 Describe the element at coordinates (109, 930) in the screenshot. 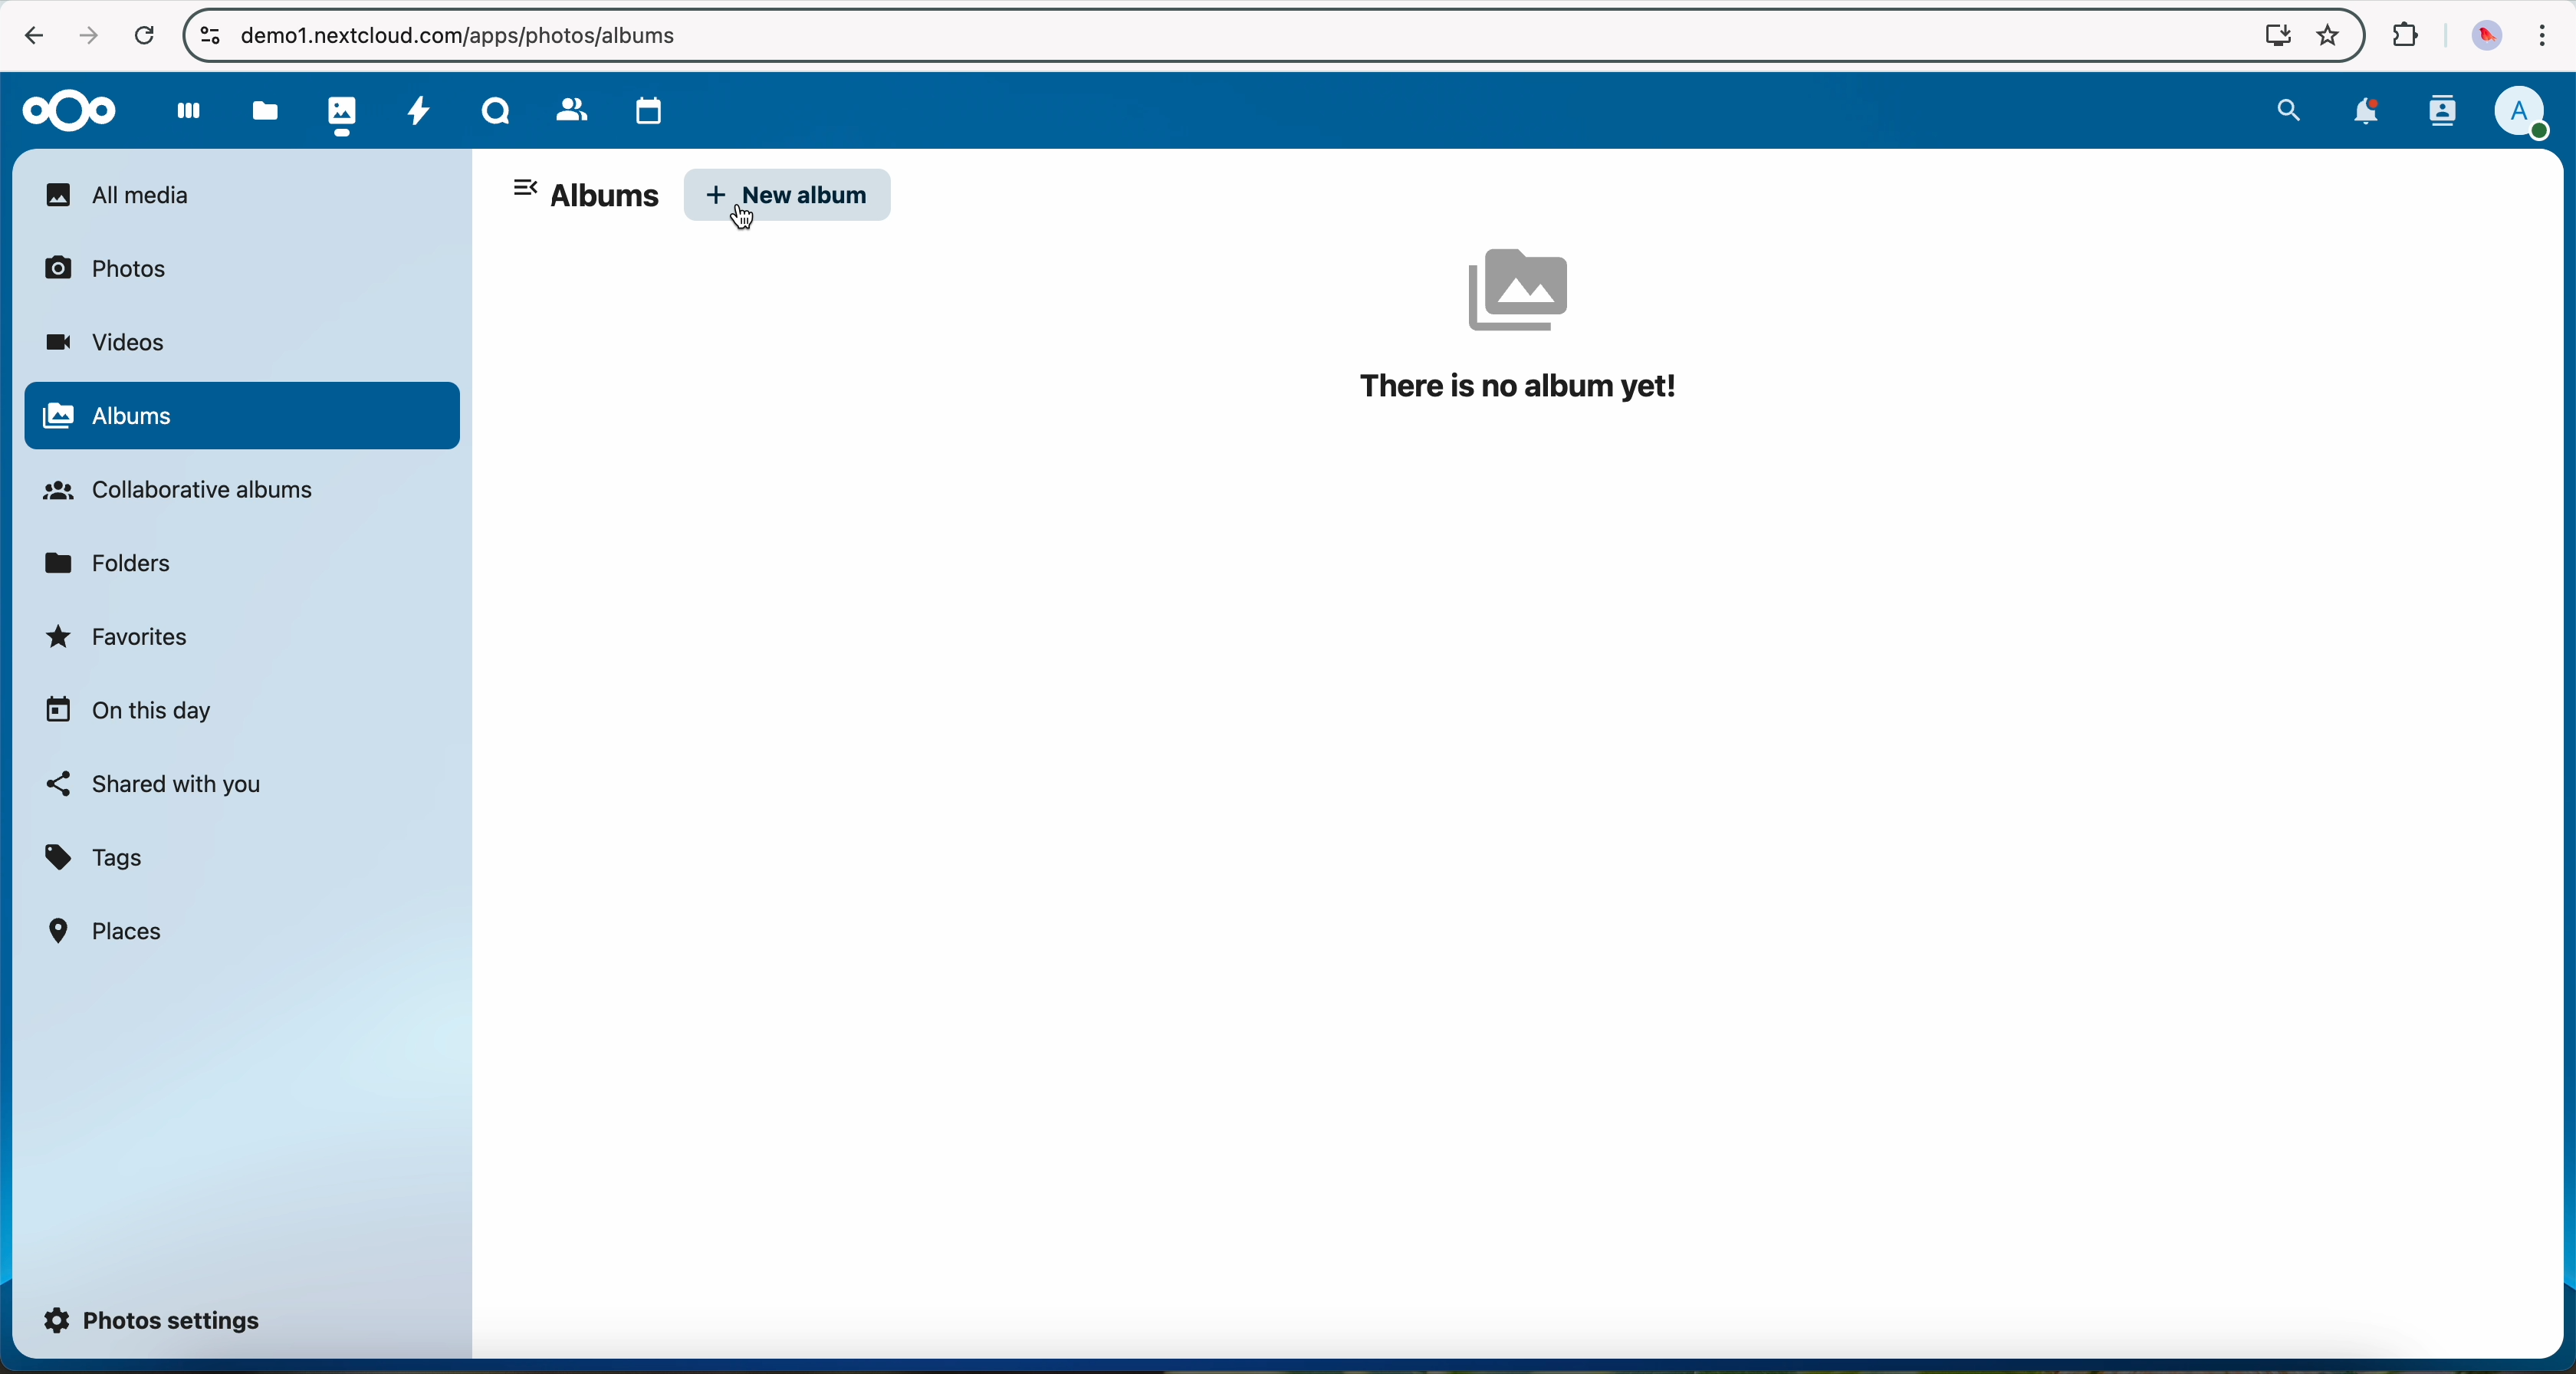

I see `places` at that location.